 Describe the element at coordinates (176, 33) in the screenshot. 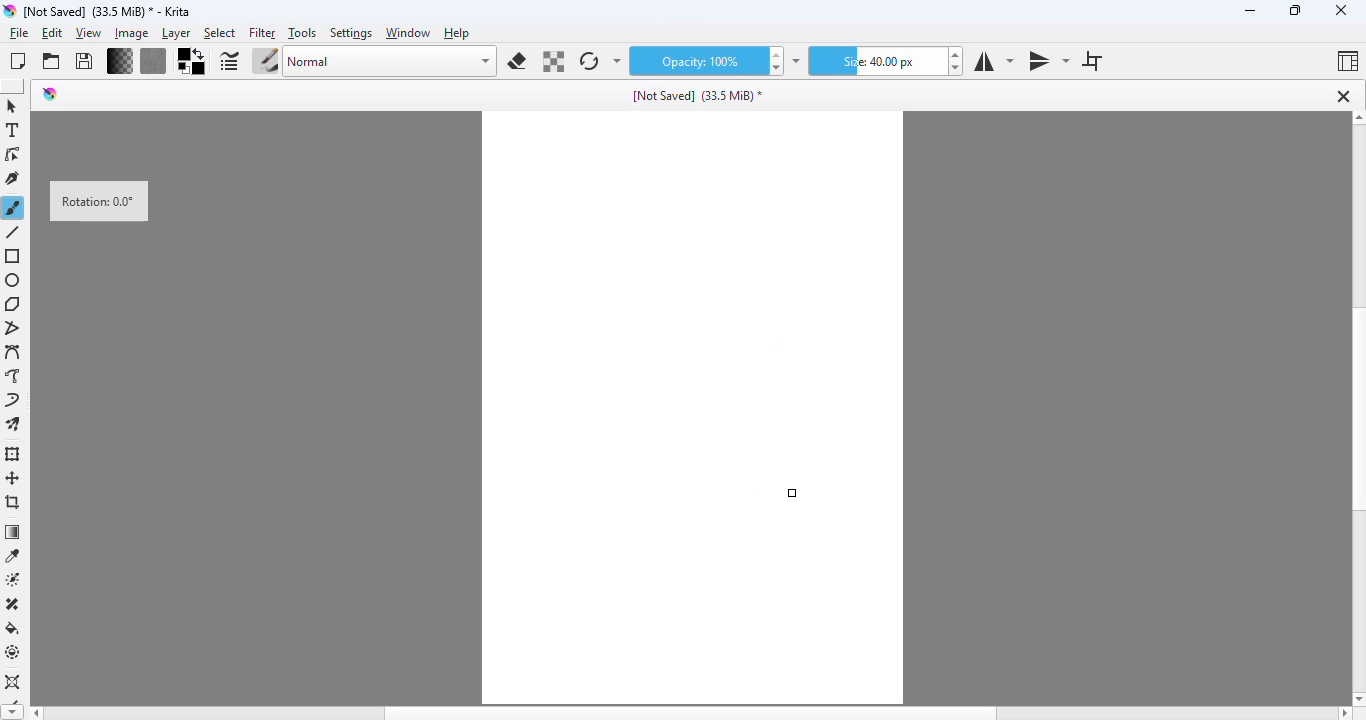

I see `layer` at that location.